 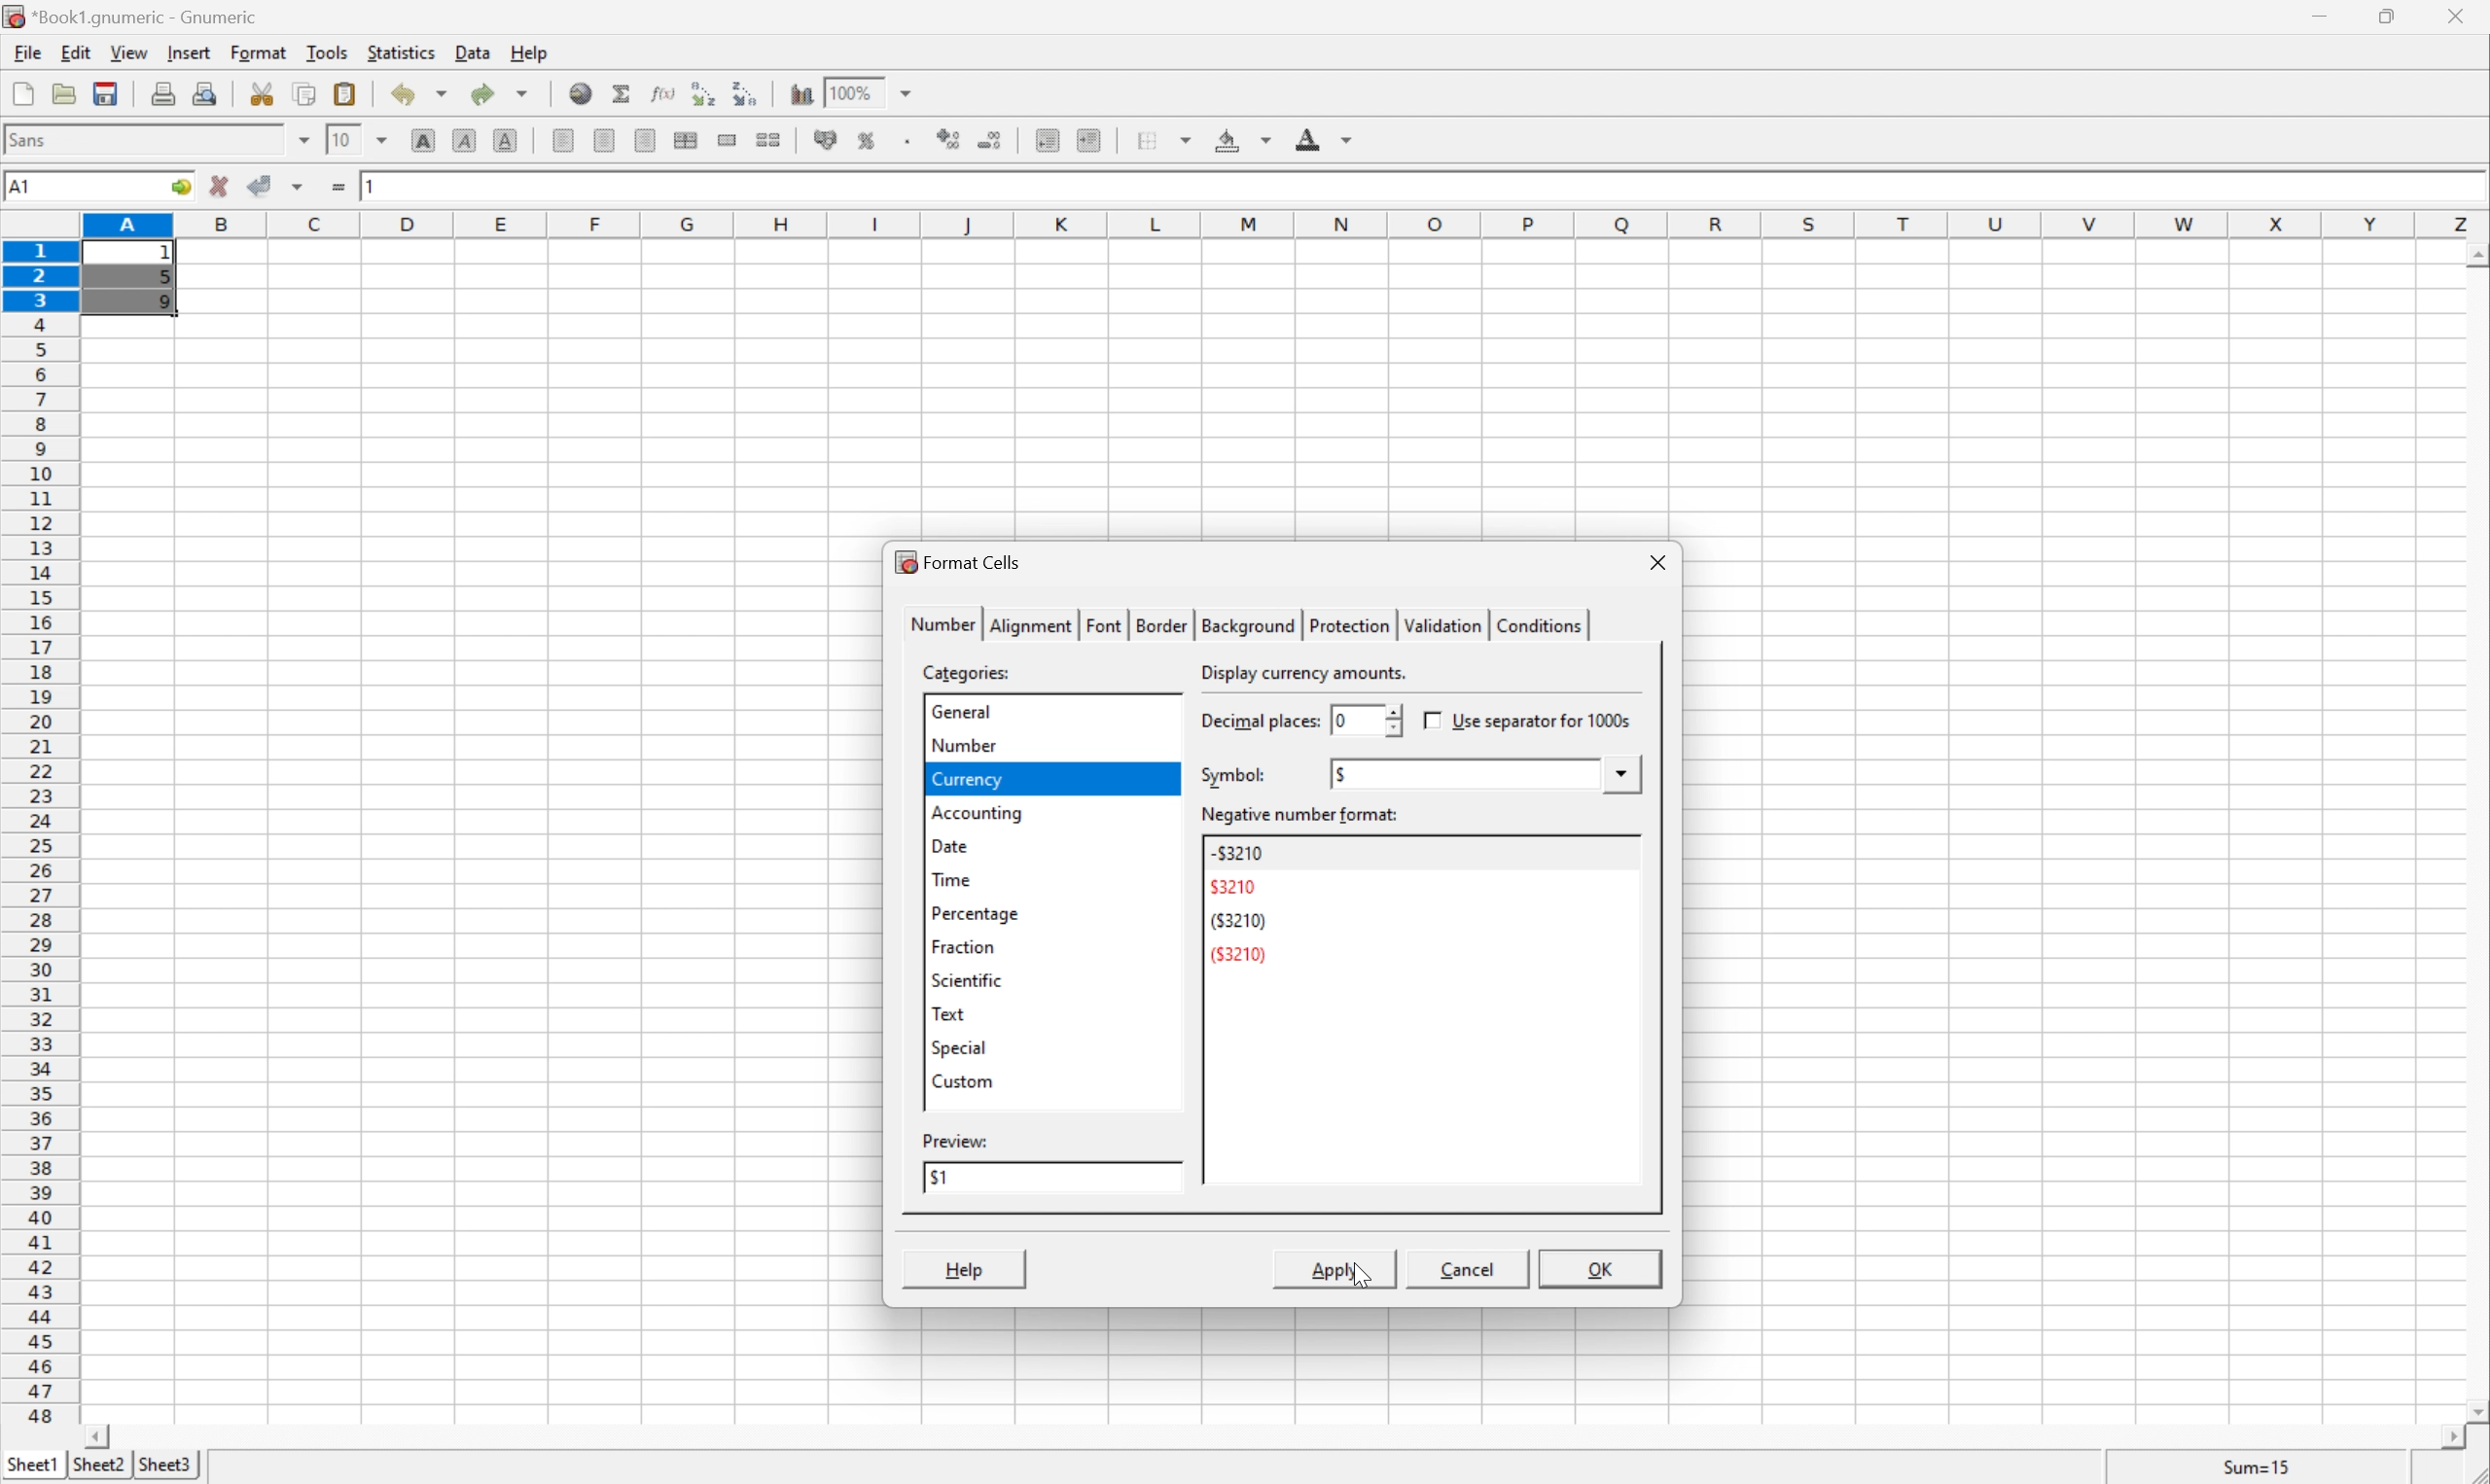 I want to click on copy, so click(x=304, y=93).